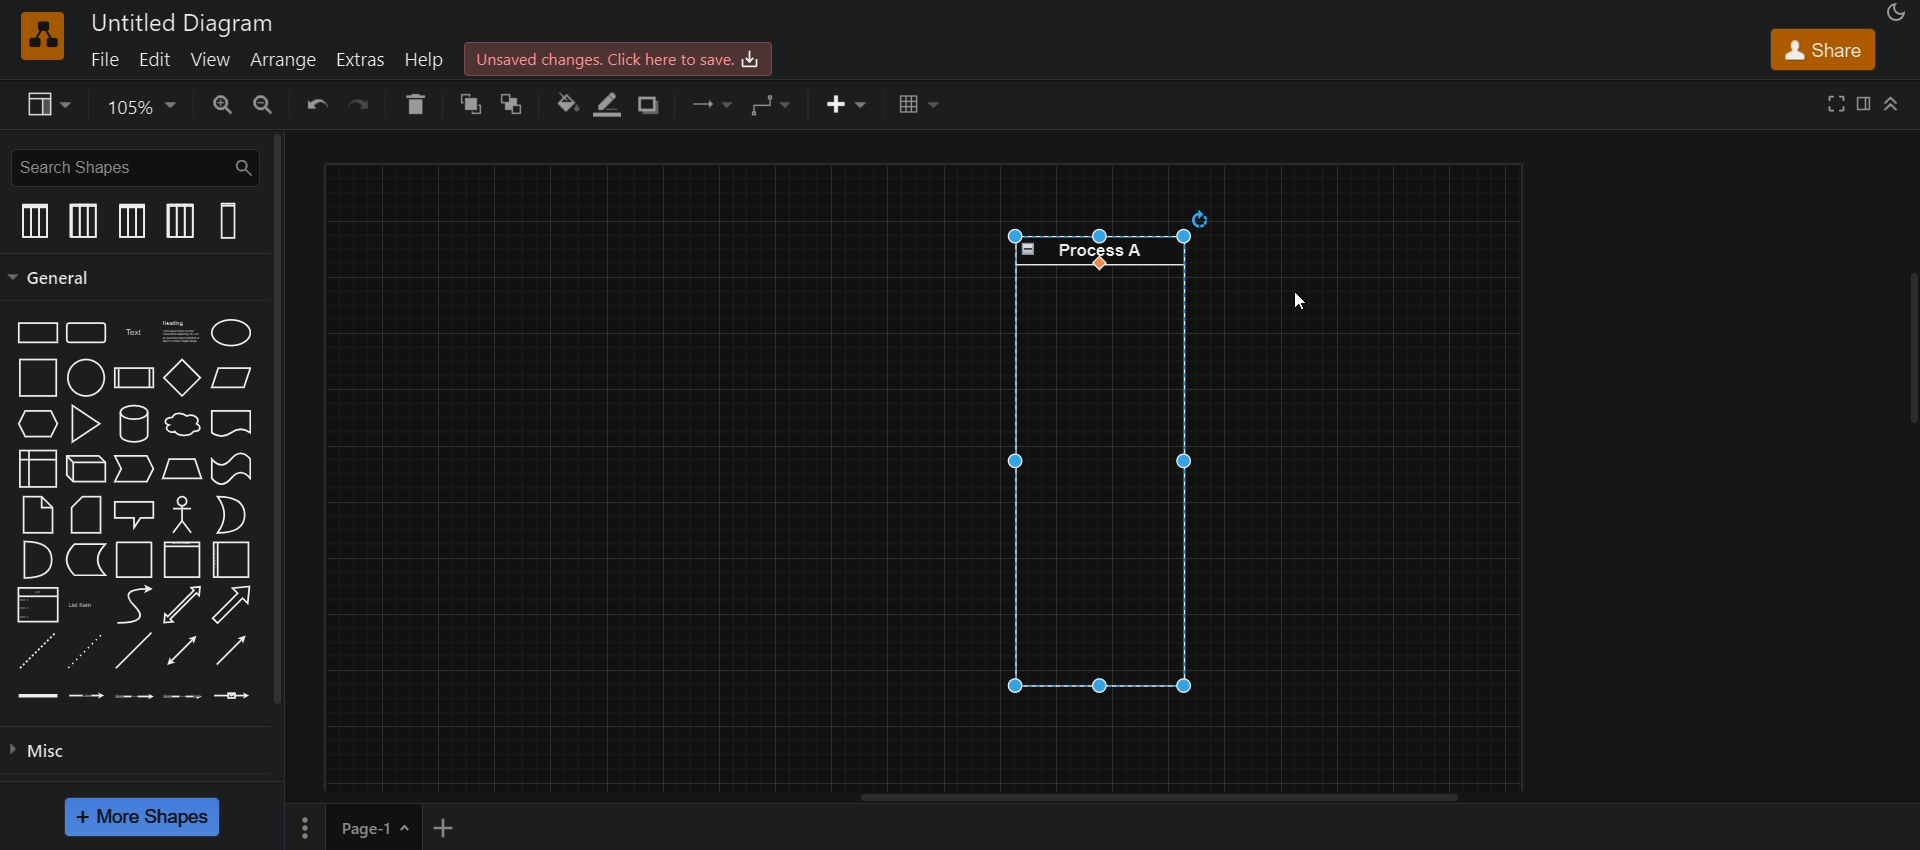 The image size is (1920, 850). I want to click on callout, so click(133, 516).